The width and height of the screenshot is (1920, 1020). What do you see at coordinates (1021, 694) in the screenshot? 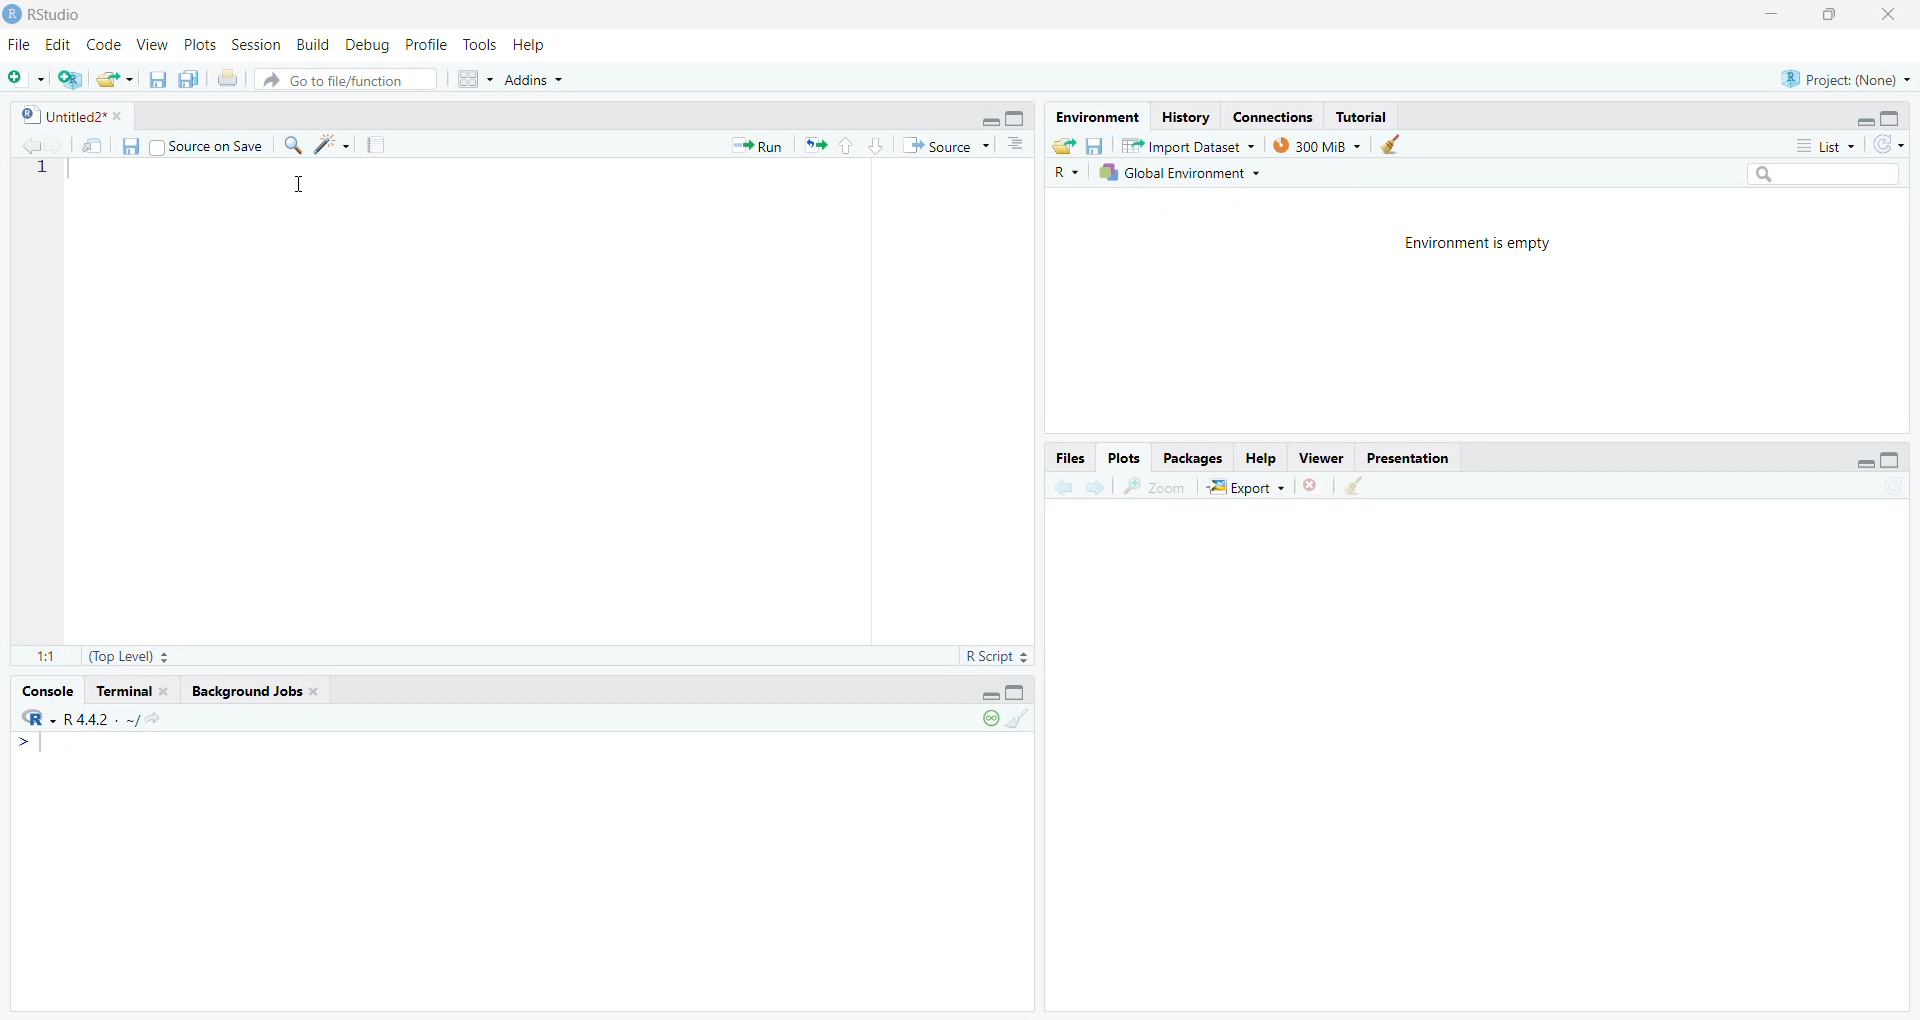
I see `hide console` at bounding box center [1021, 694].